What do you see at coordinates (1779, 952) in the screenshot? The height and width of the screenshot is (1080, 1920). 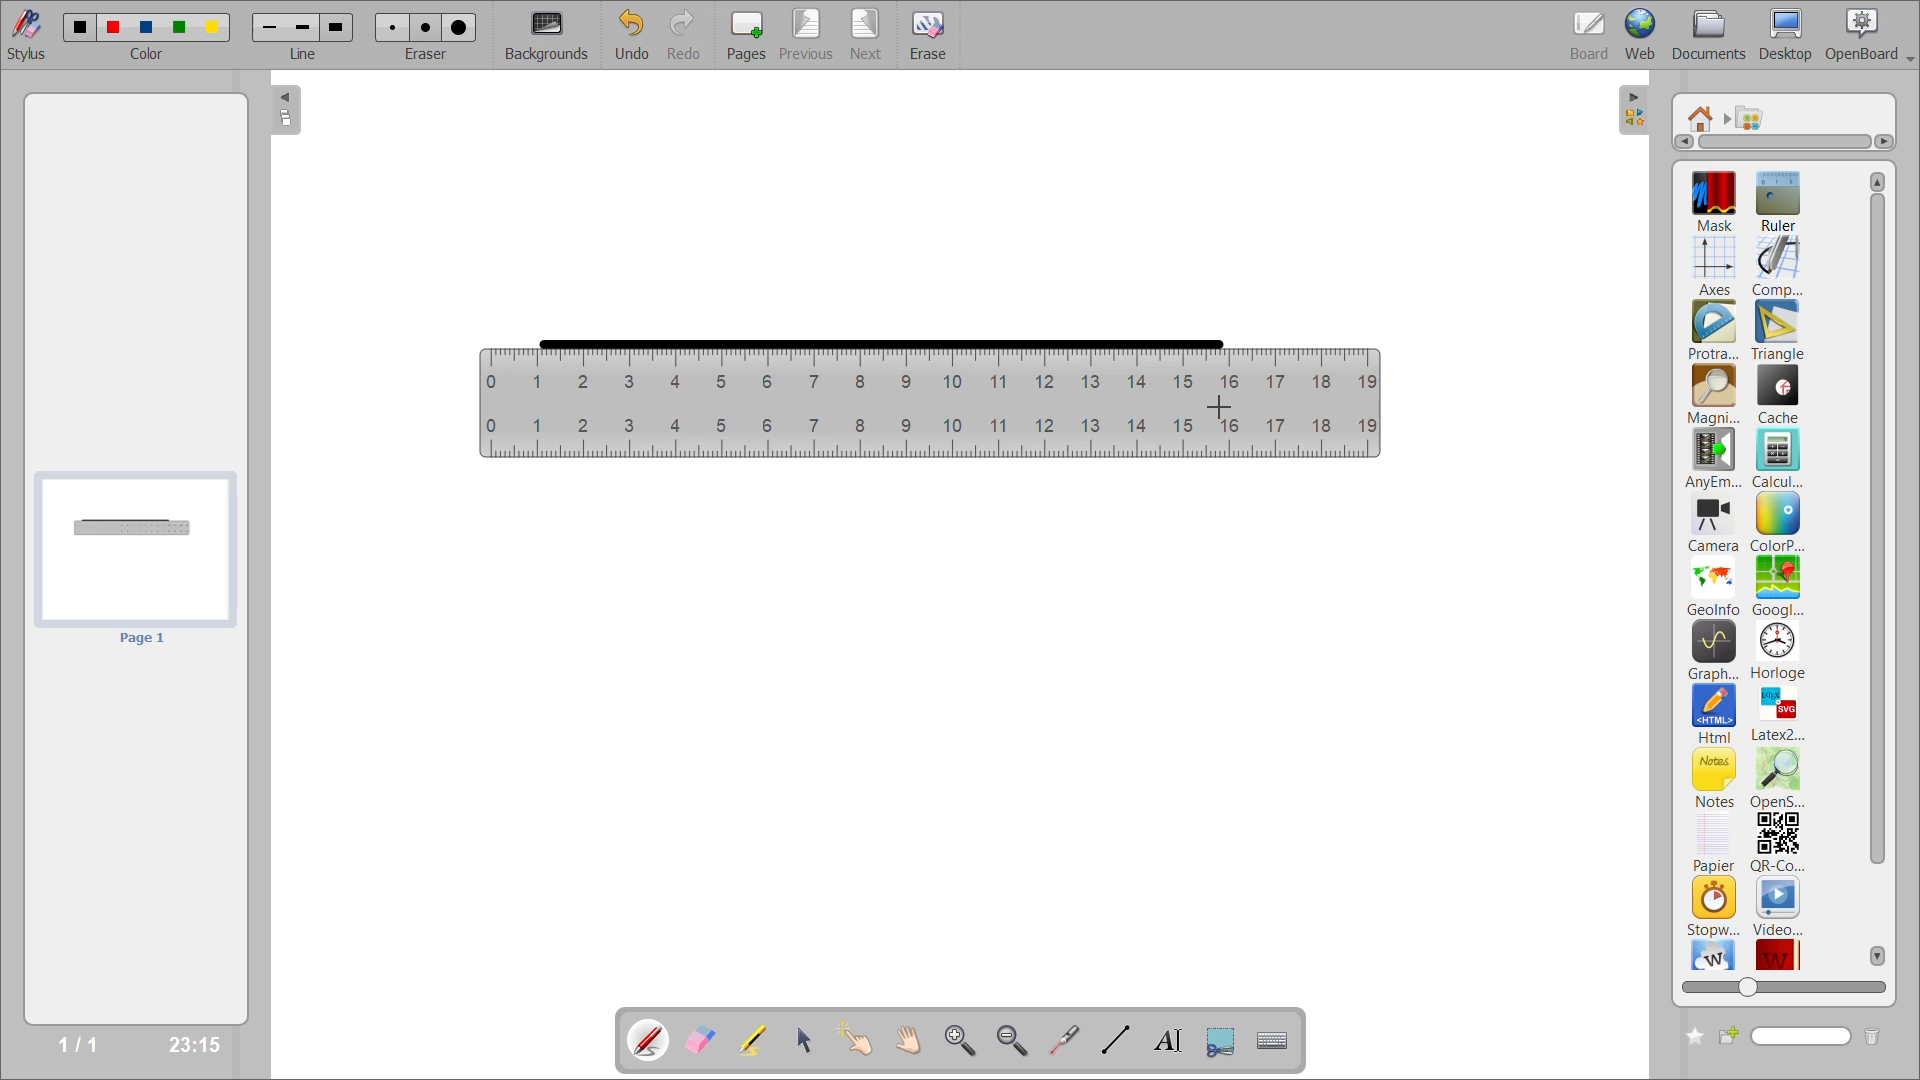 I see `wikittionary` at bounding box center [1779, 952].